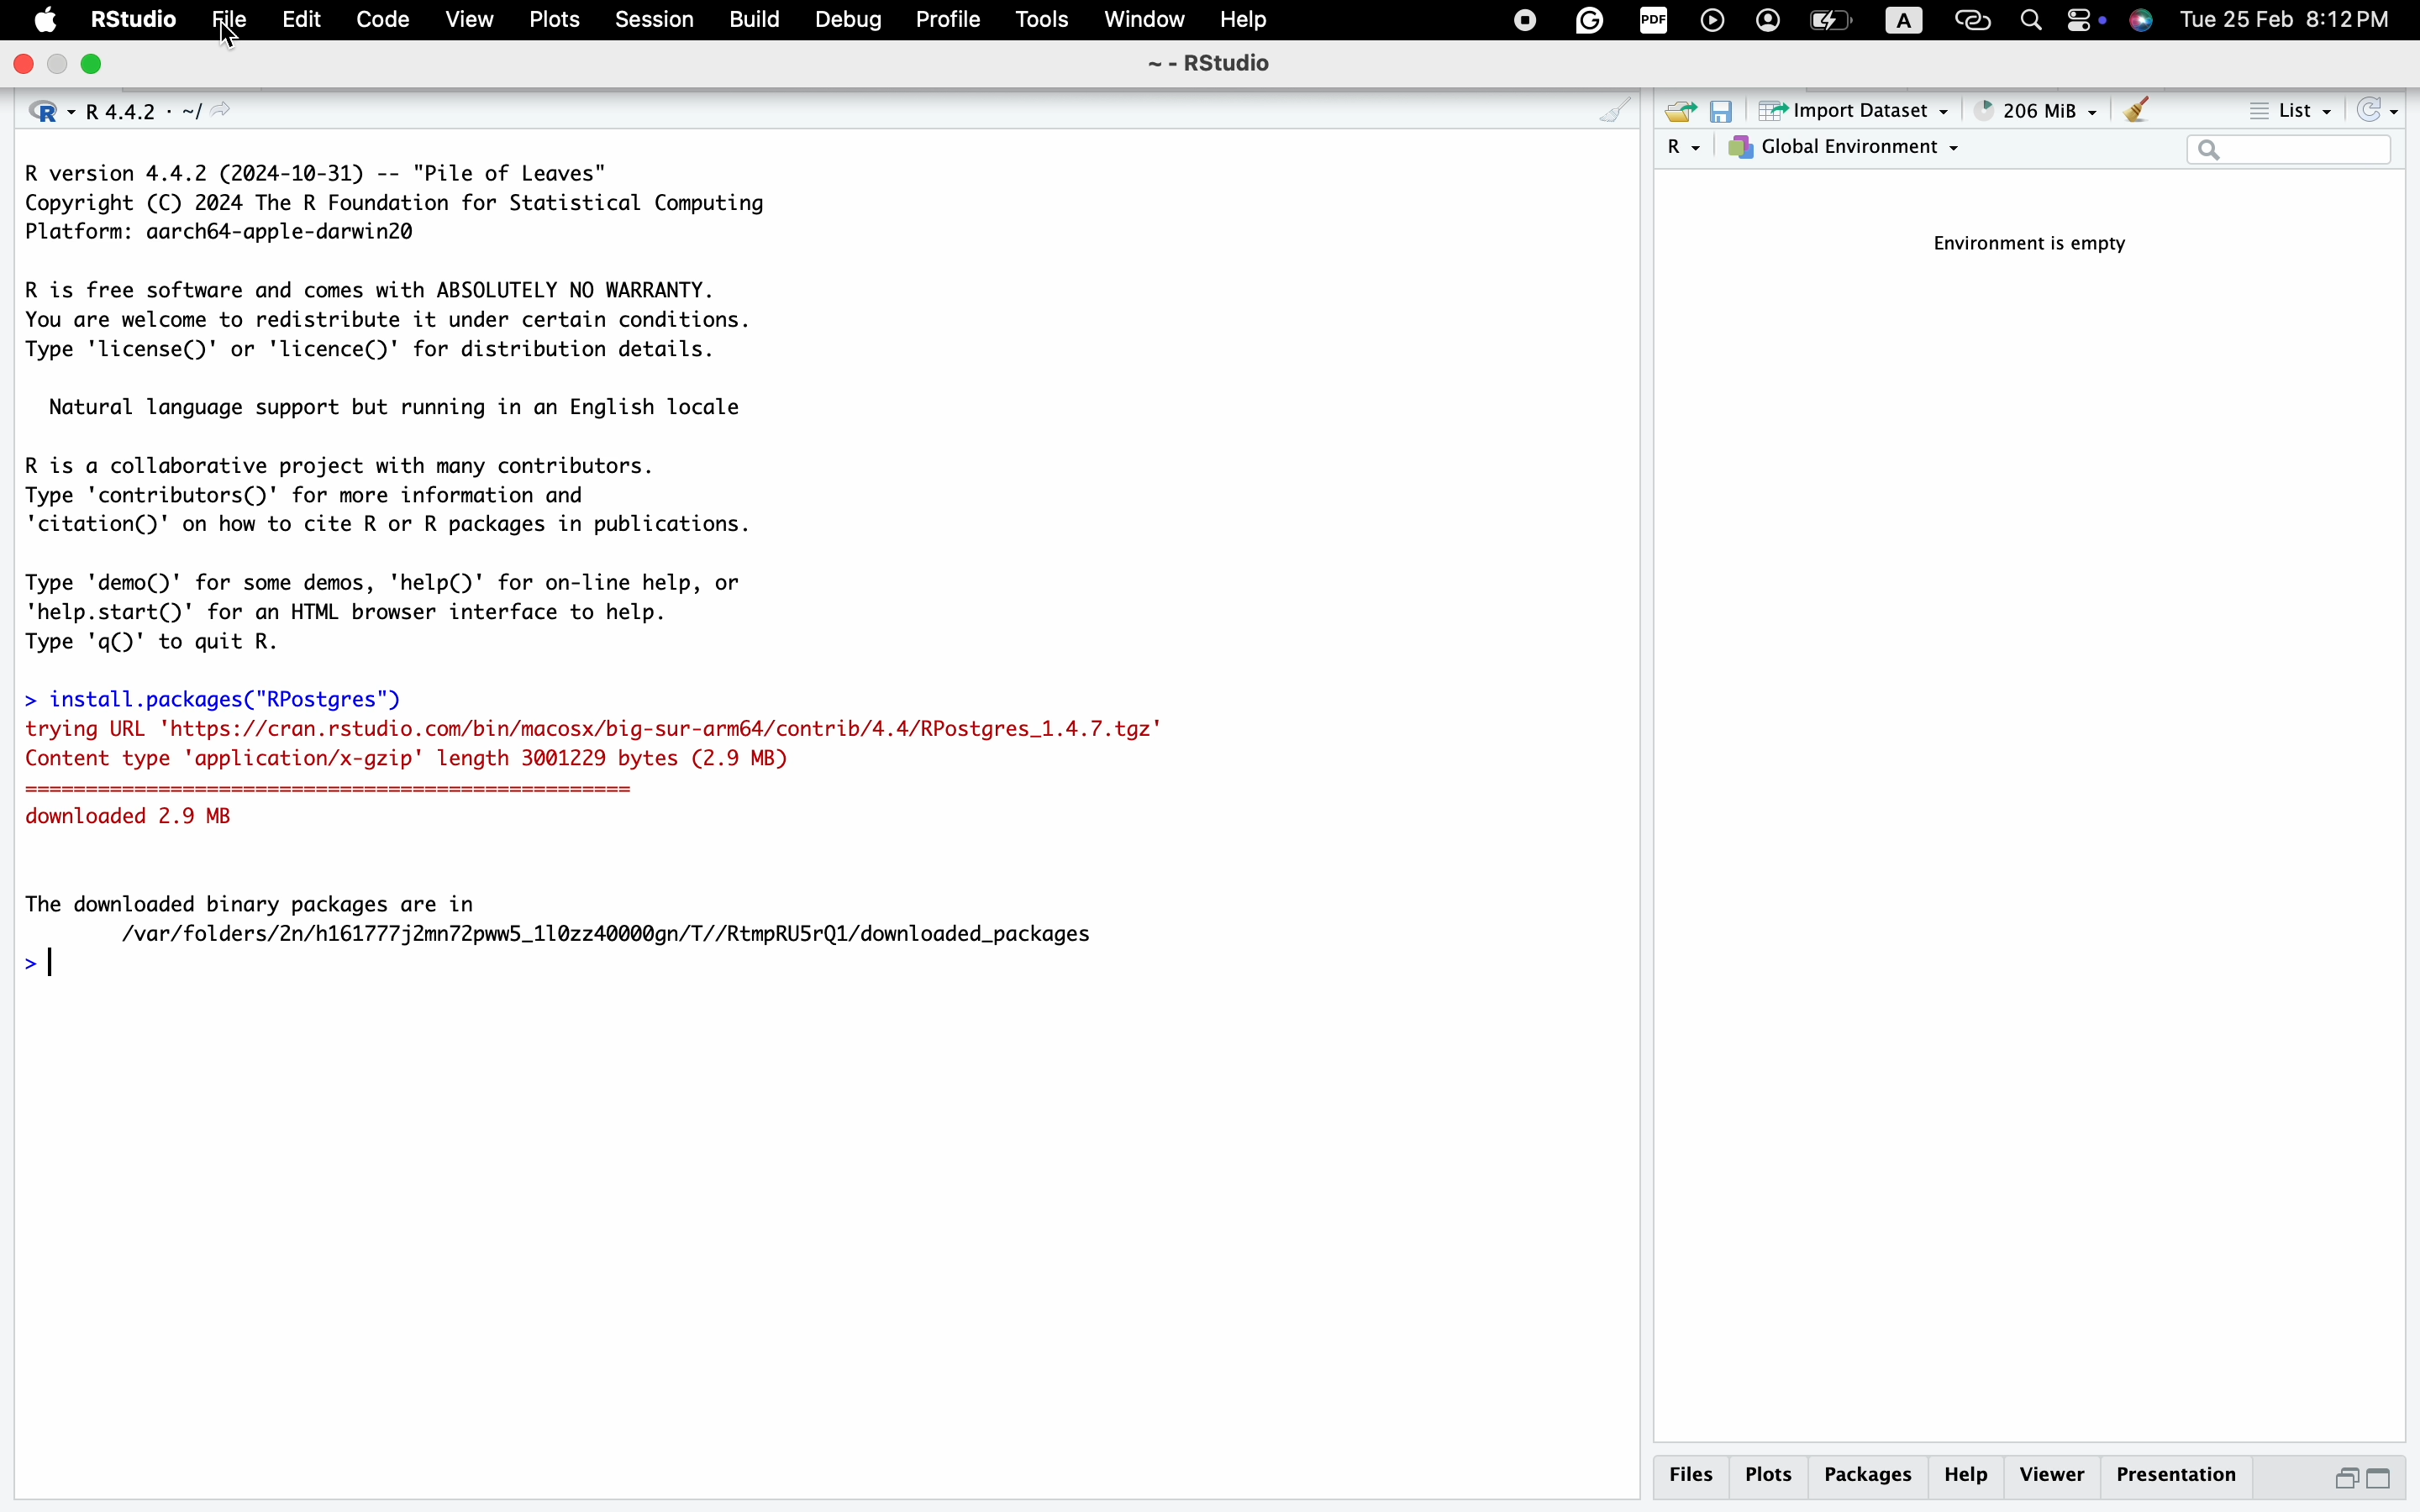 The image size is (2420, 1512). Describe the element at coordinates (1145, 19) in the screenshot. I see `window` at that location.